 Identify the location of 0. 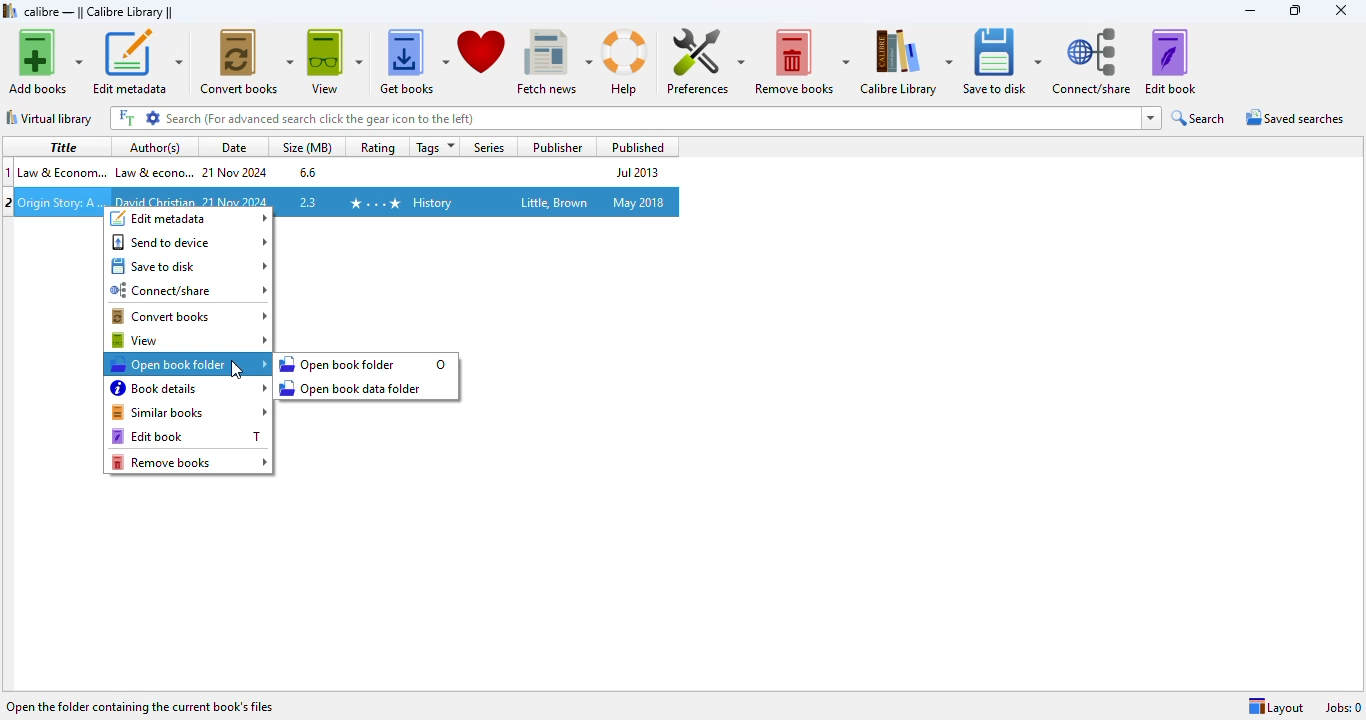
(441, 364).